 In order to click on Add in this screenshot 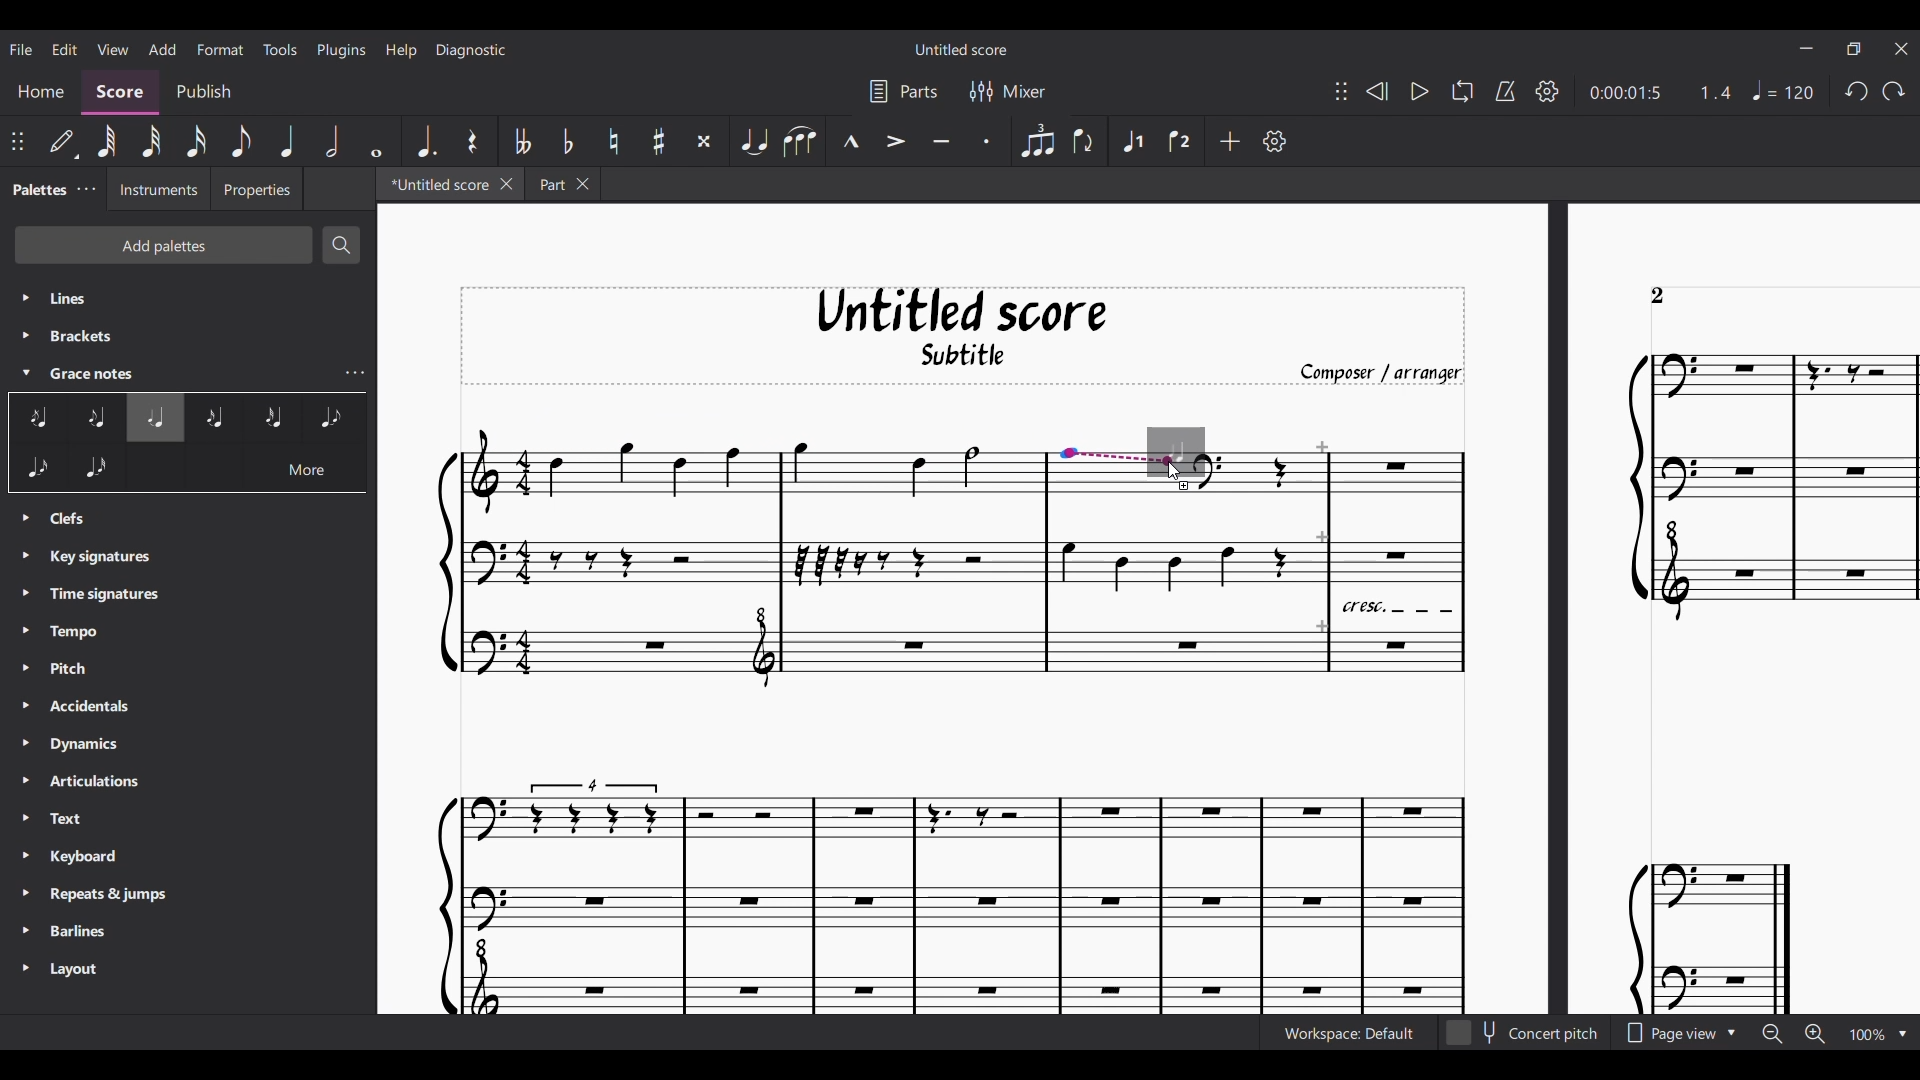, I will do `click(1229, 141)`.